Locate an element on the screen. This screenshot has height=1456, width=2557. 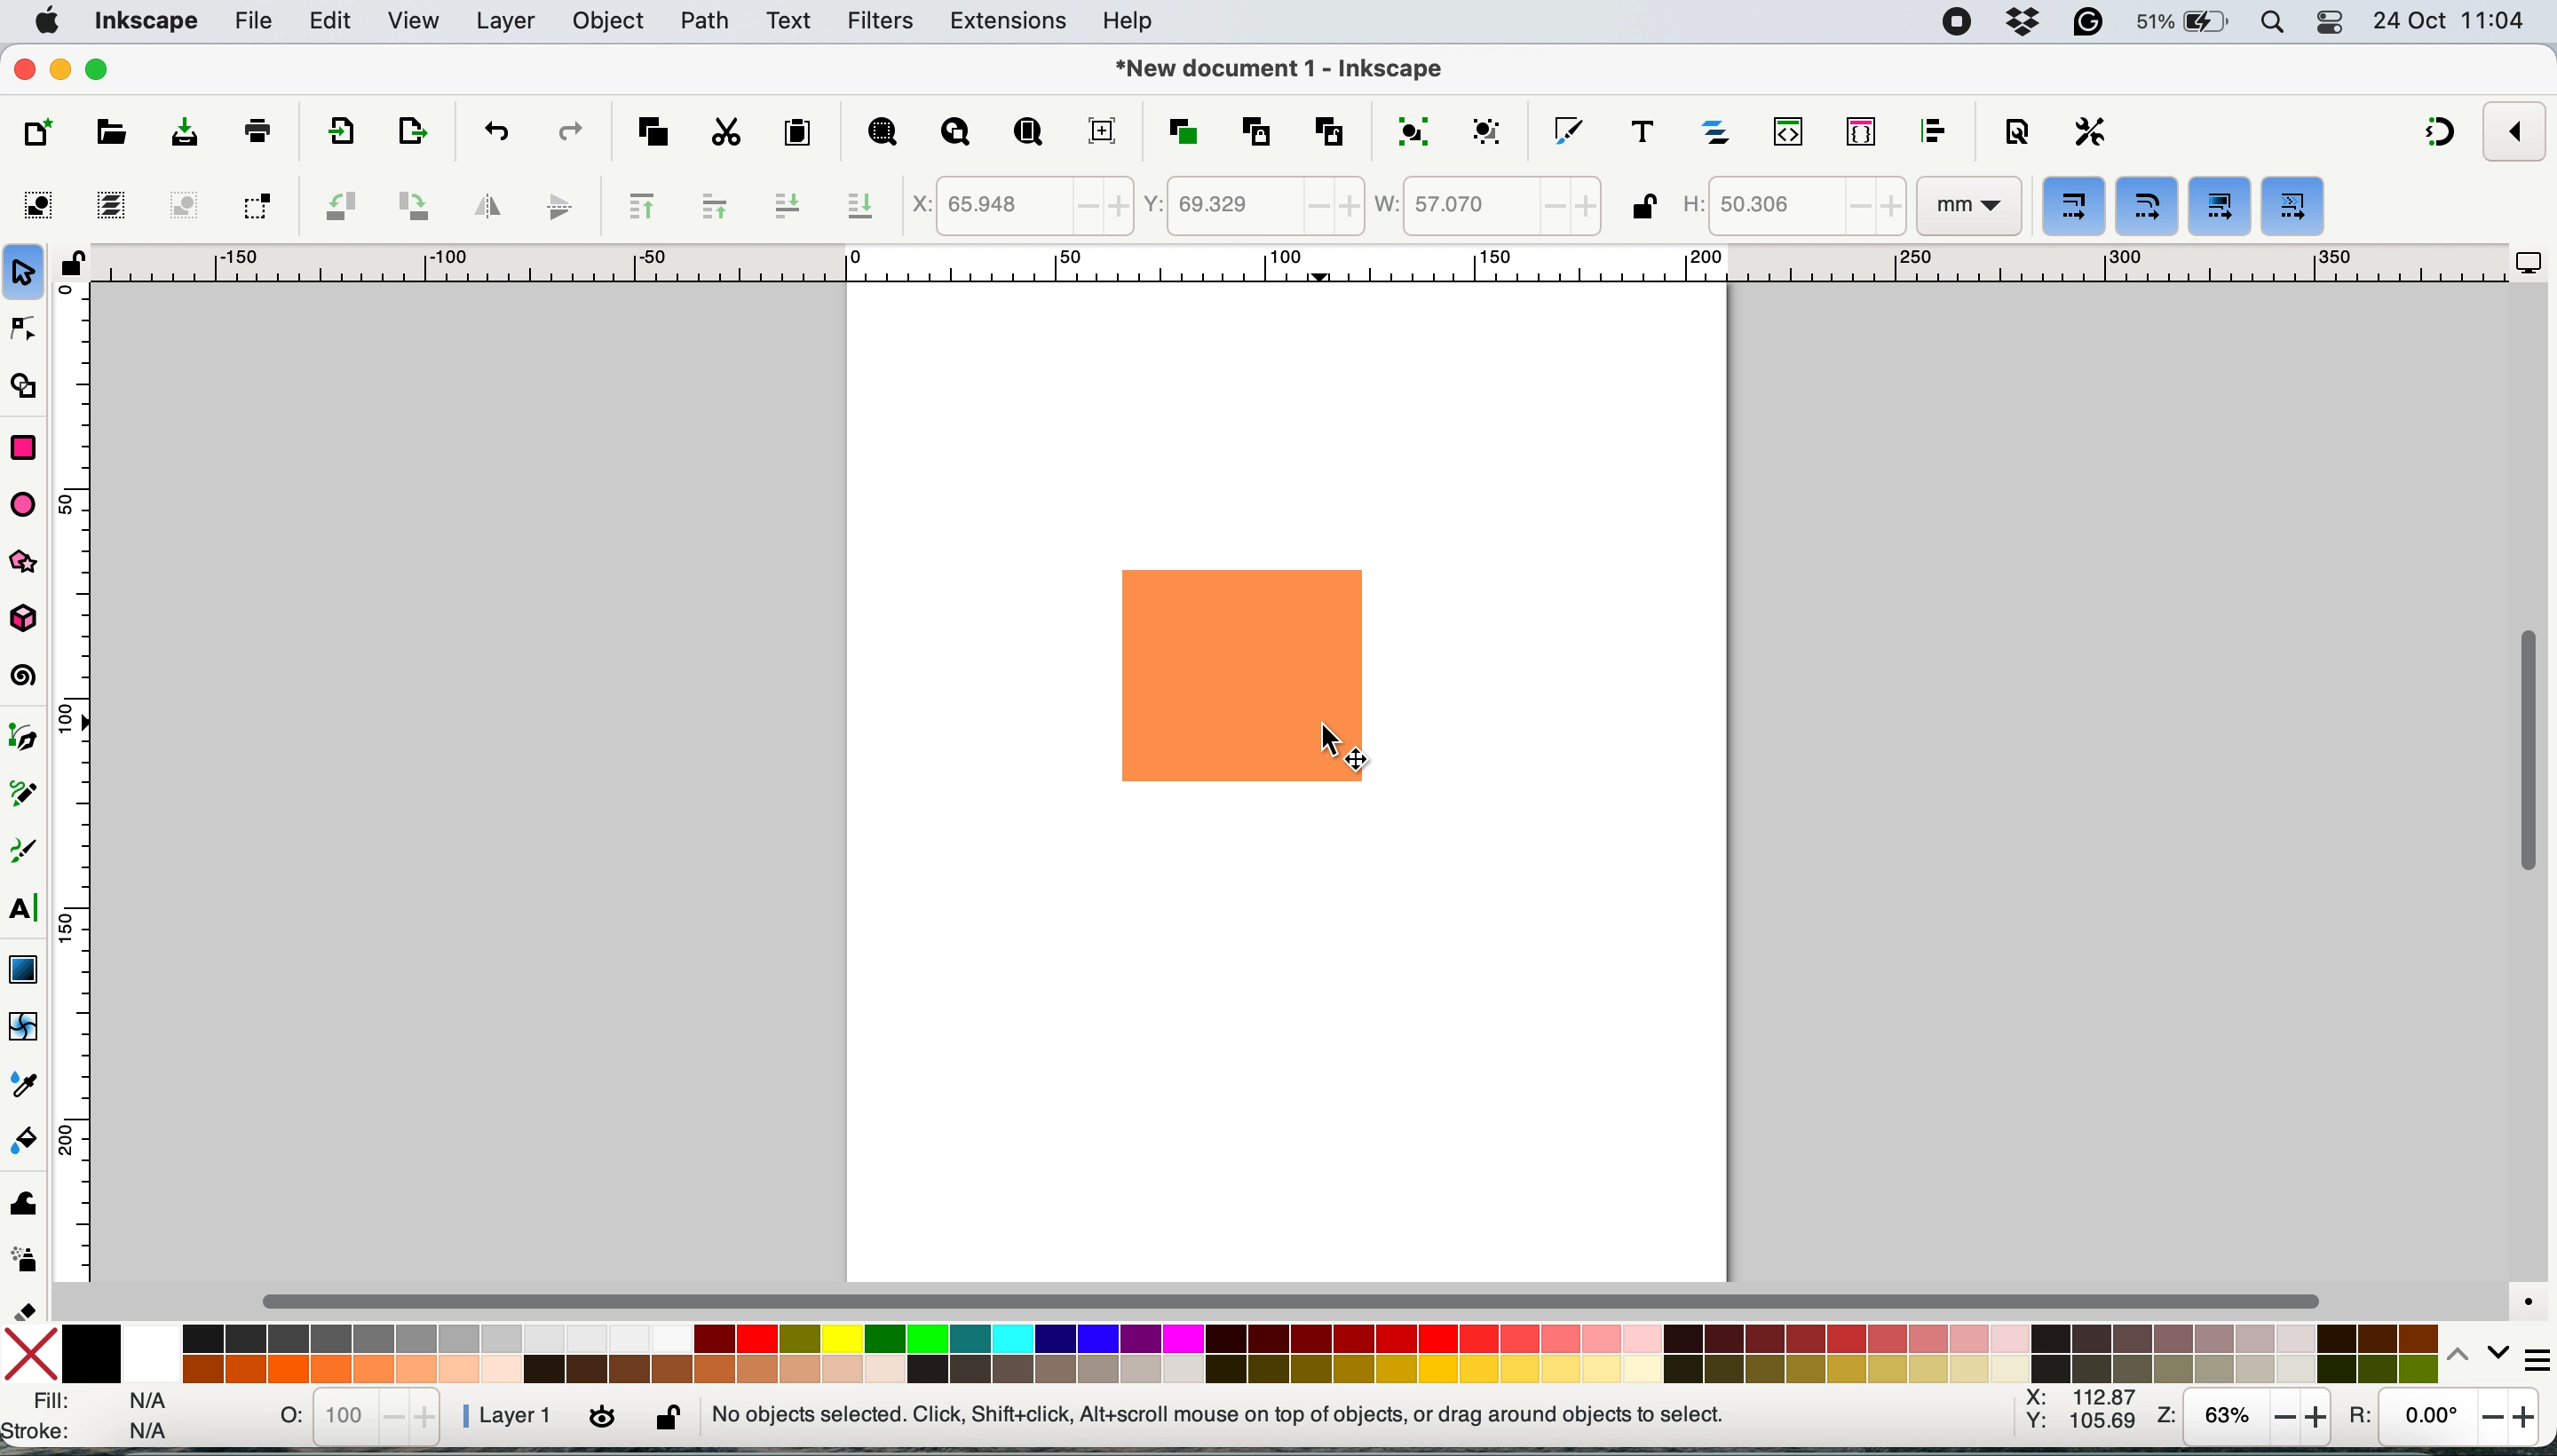
vertical scroll bar is located at coordinates (2527, 752).